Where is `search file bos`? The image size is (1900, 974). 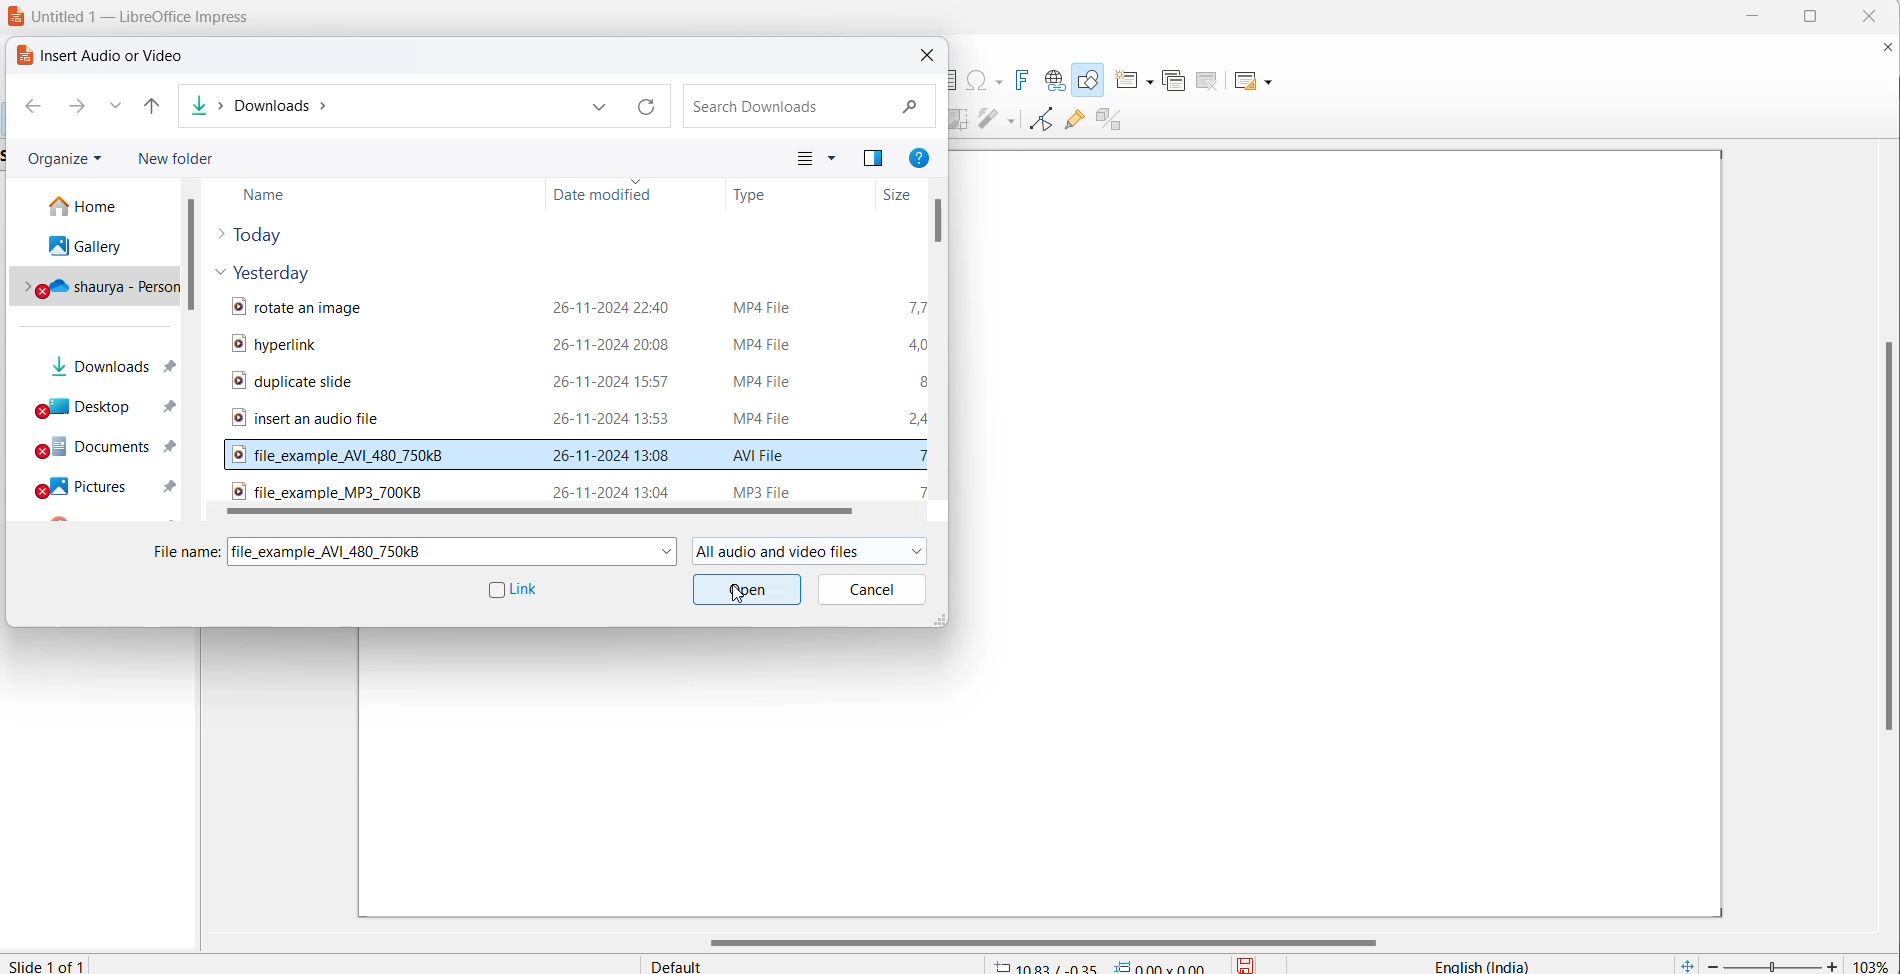 search file bos is located at coordinates (813, 106).